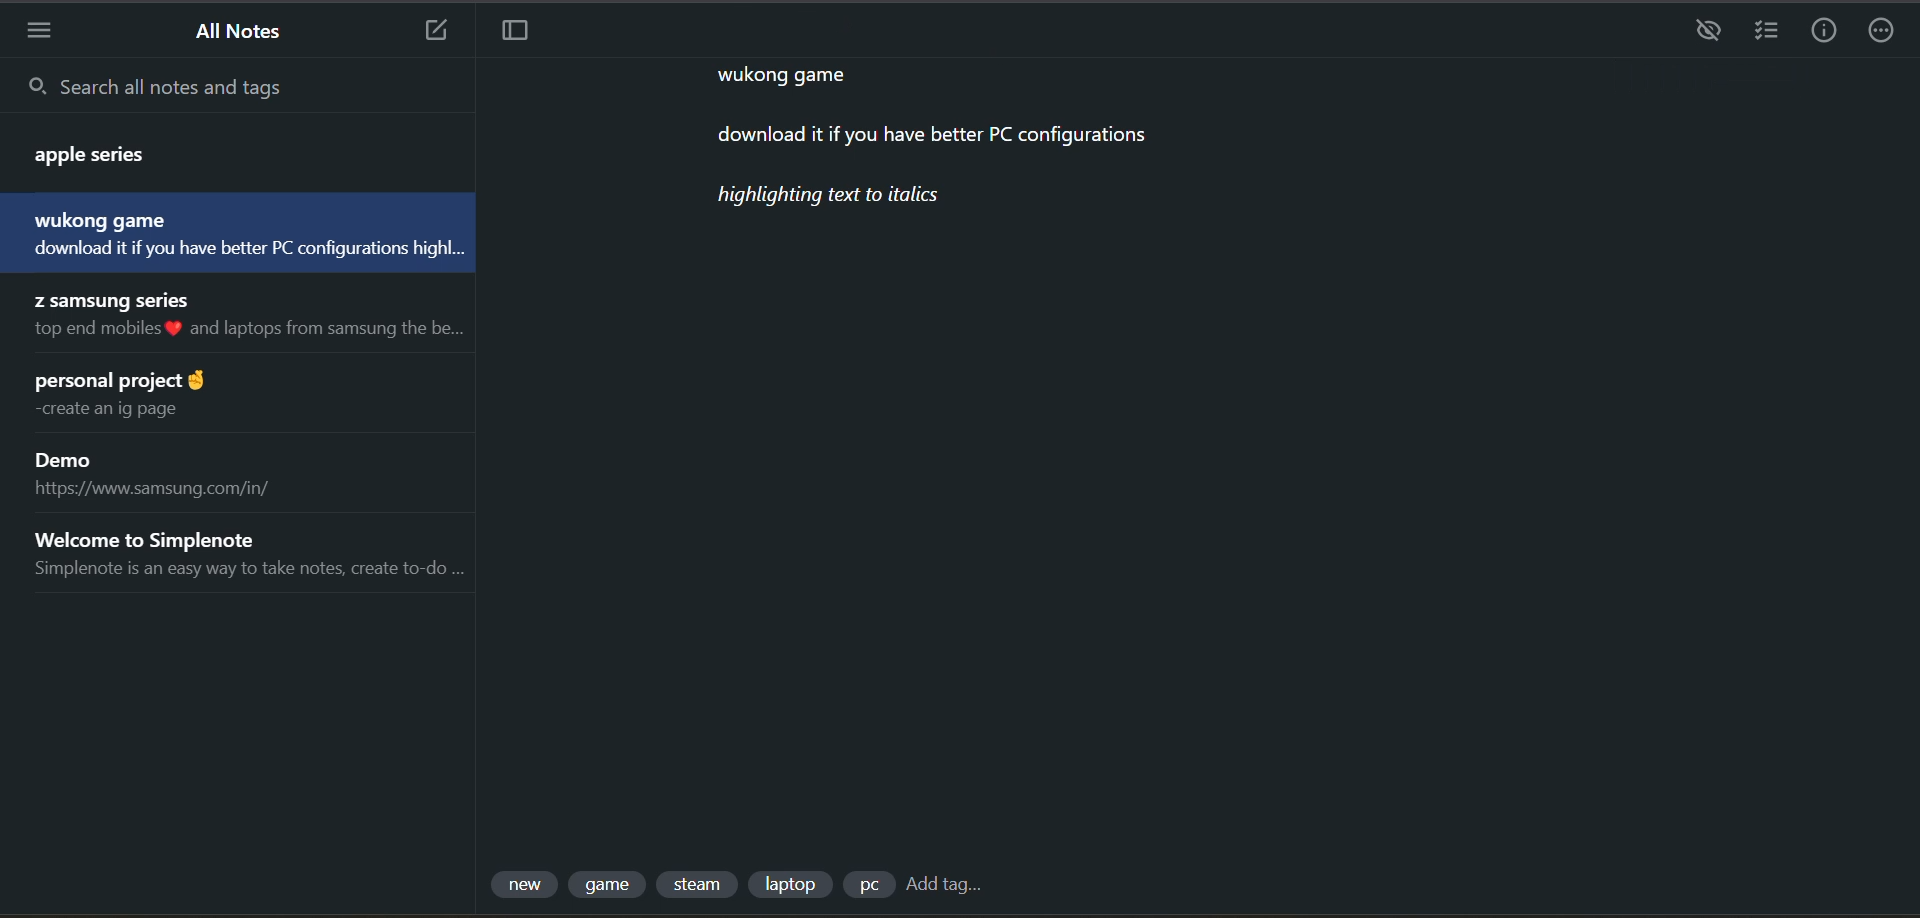  What do you see at coordinates (516, 33) in the screenshot?
I see `toggle focus mode` at bounding box center [516, 33].